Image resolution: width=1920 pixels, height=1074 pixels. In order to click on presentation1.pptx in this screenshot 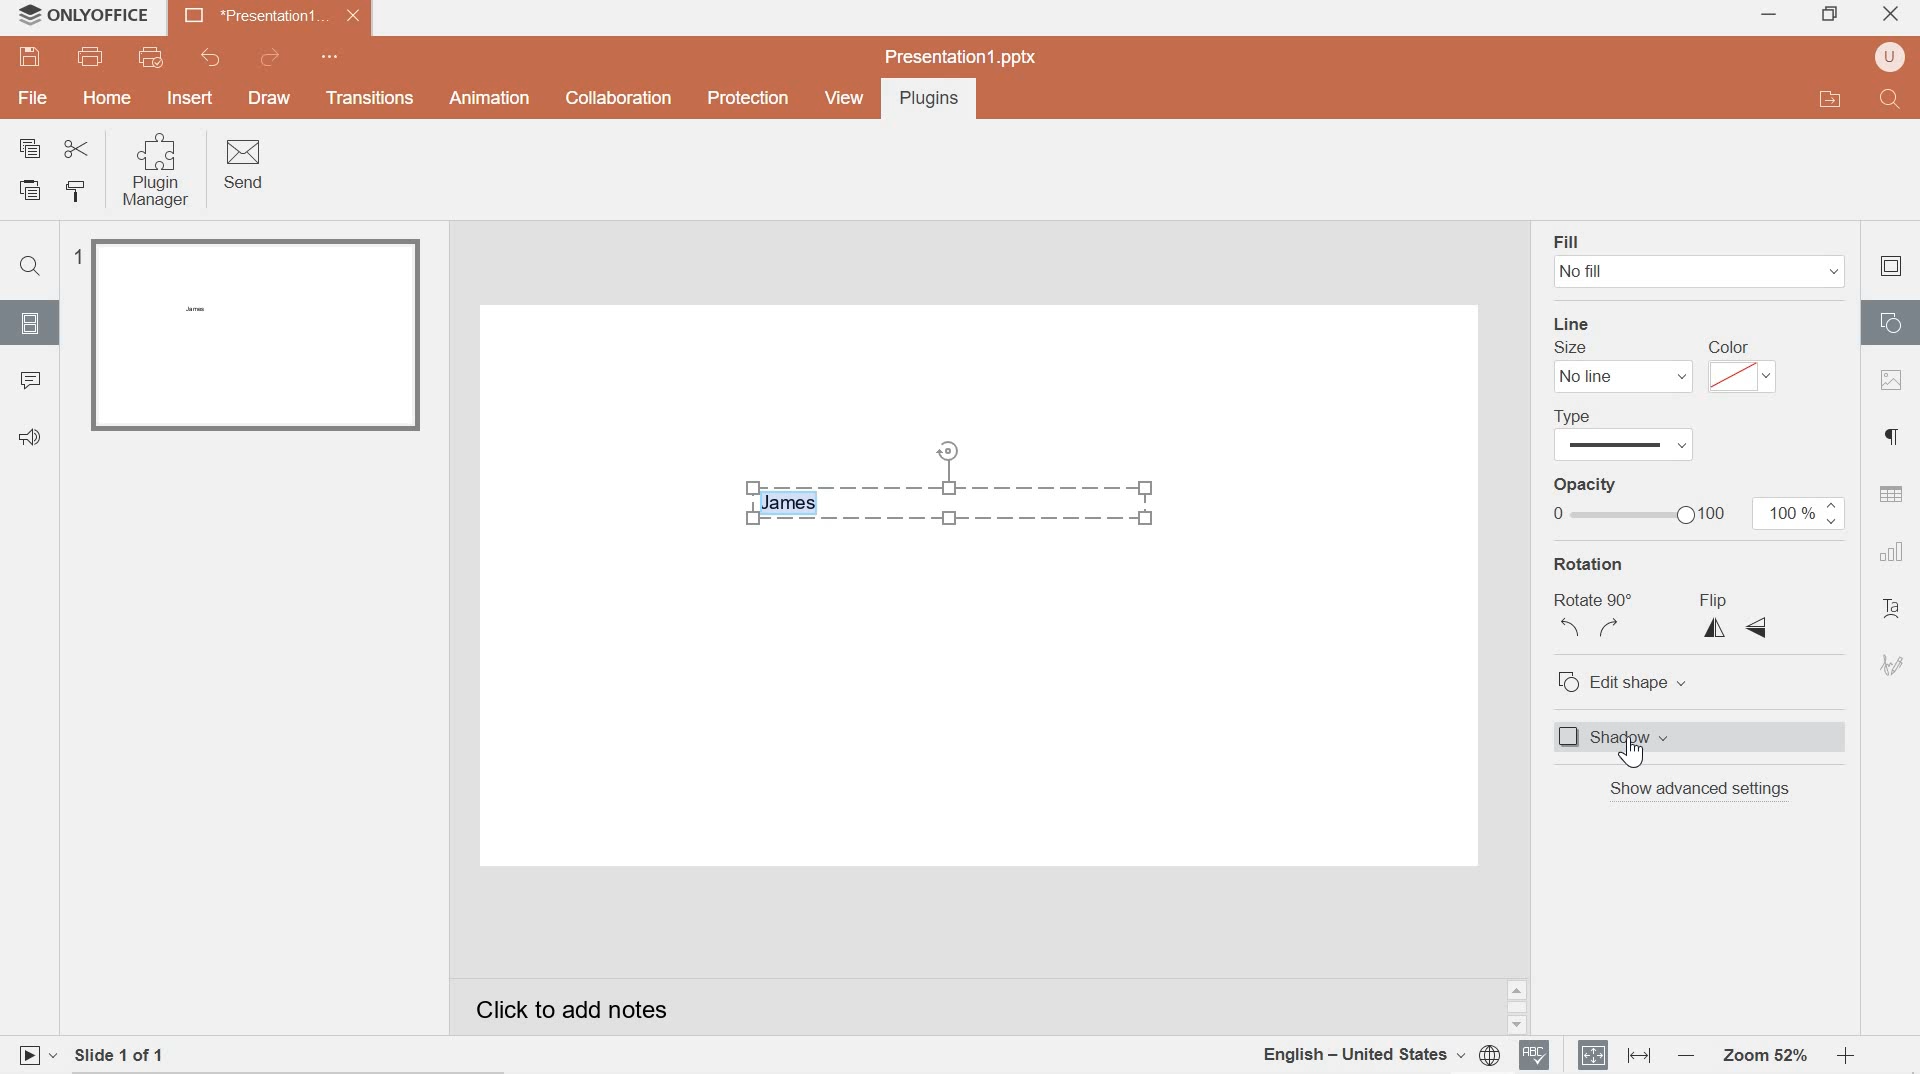, I will do `click(960, 55)`.